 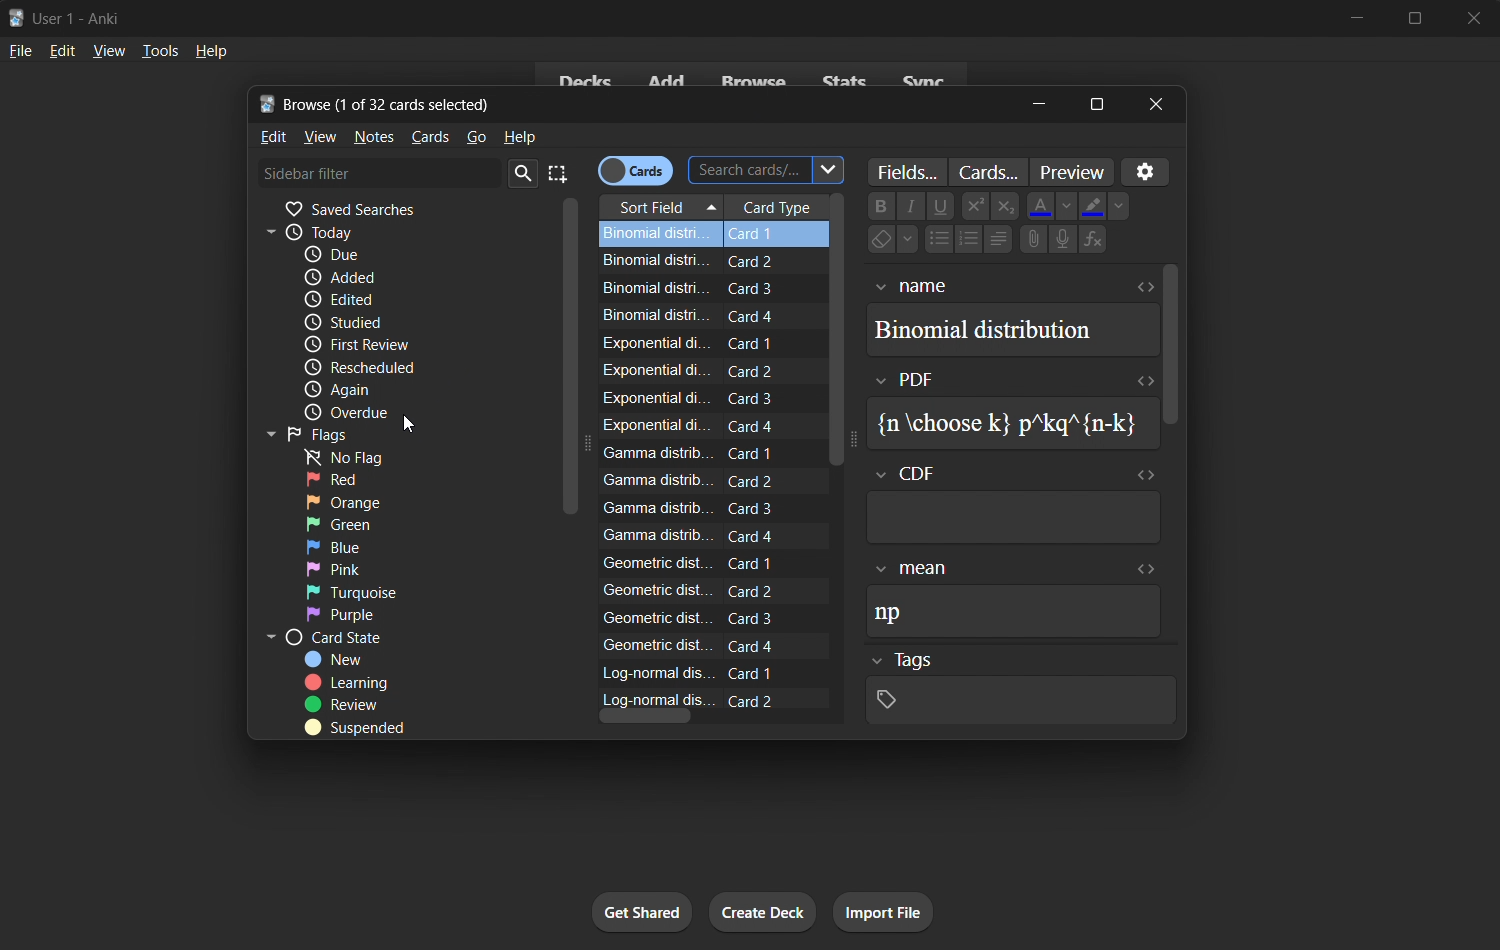 What do you see at coordinates (657, 674) in the screenshot?
I see `Log-normal dis...` at bounding box center [657, 674].